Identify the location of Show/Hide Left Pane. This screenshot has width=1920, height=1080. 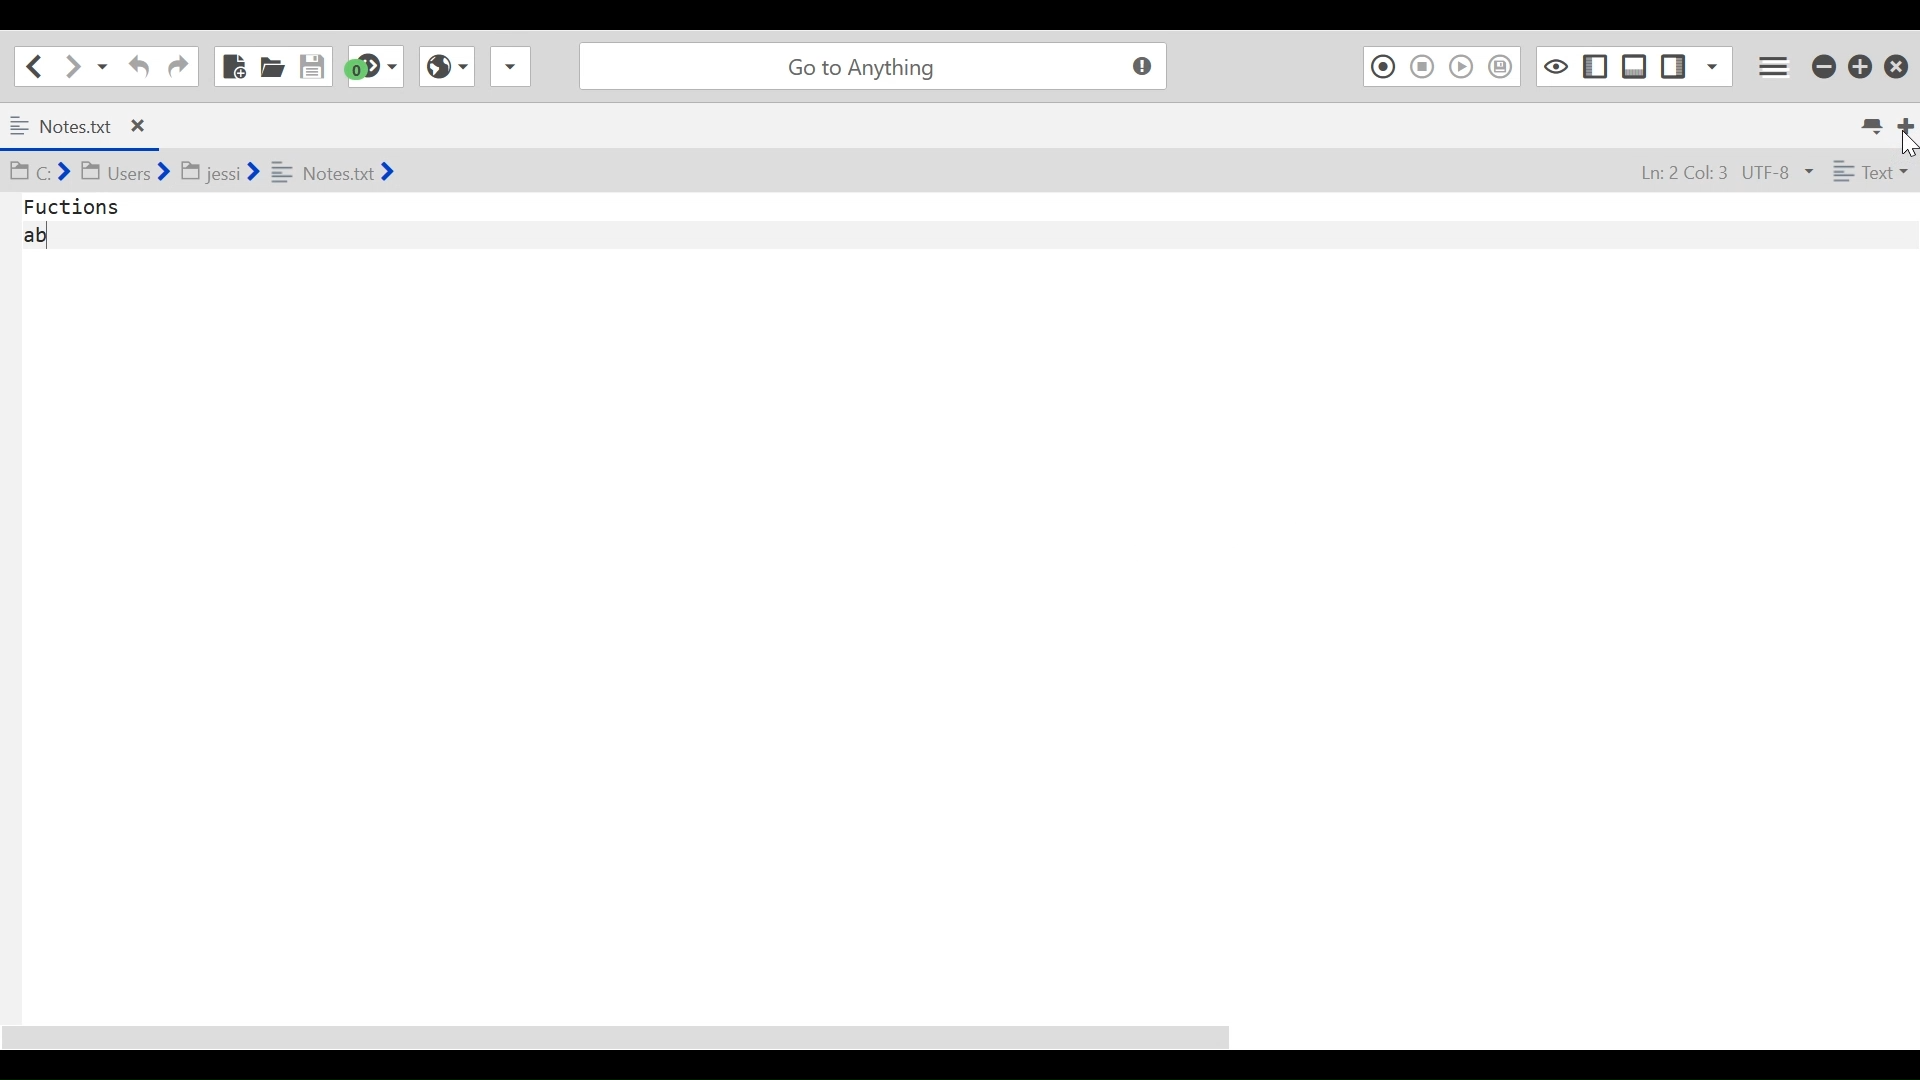
(1673, 65).